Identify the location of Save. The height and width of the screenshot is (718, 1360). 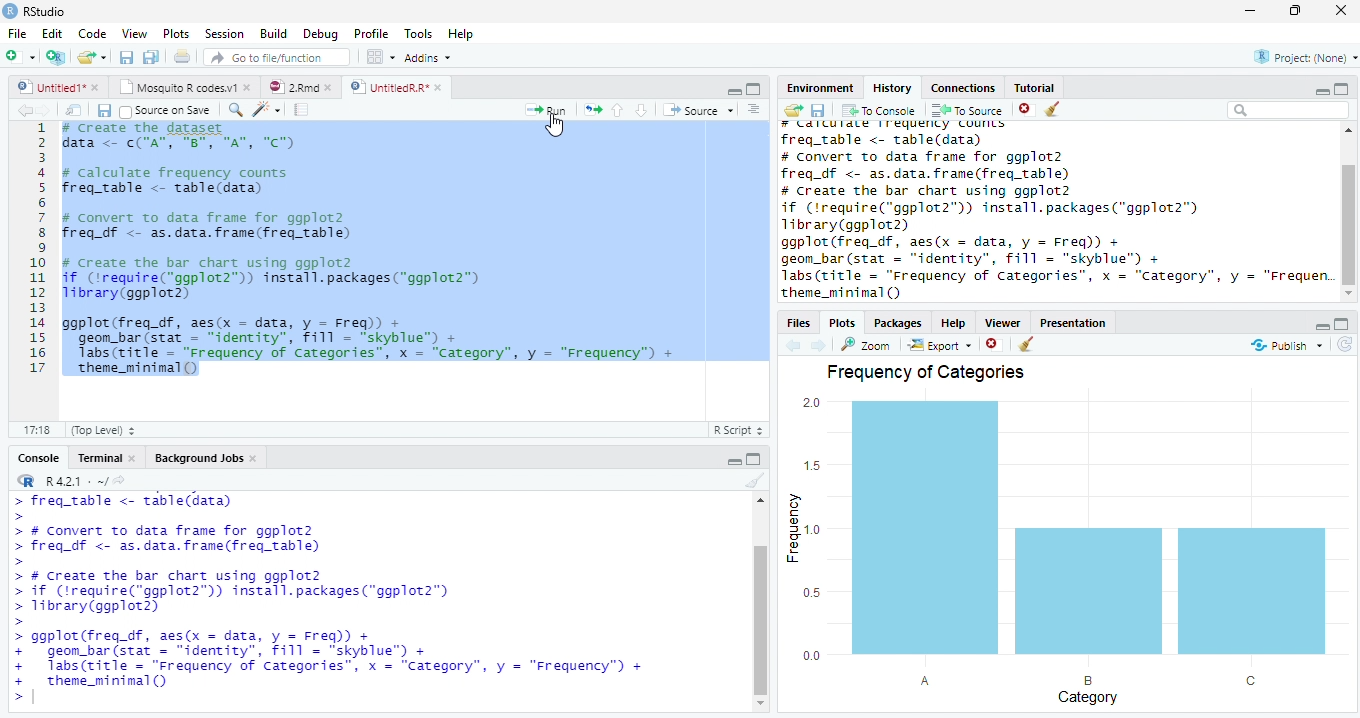
(817, 113).